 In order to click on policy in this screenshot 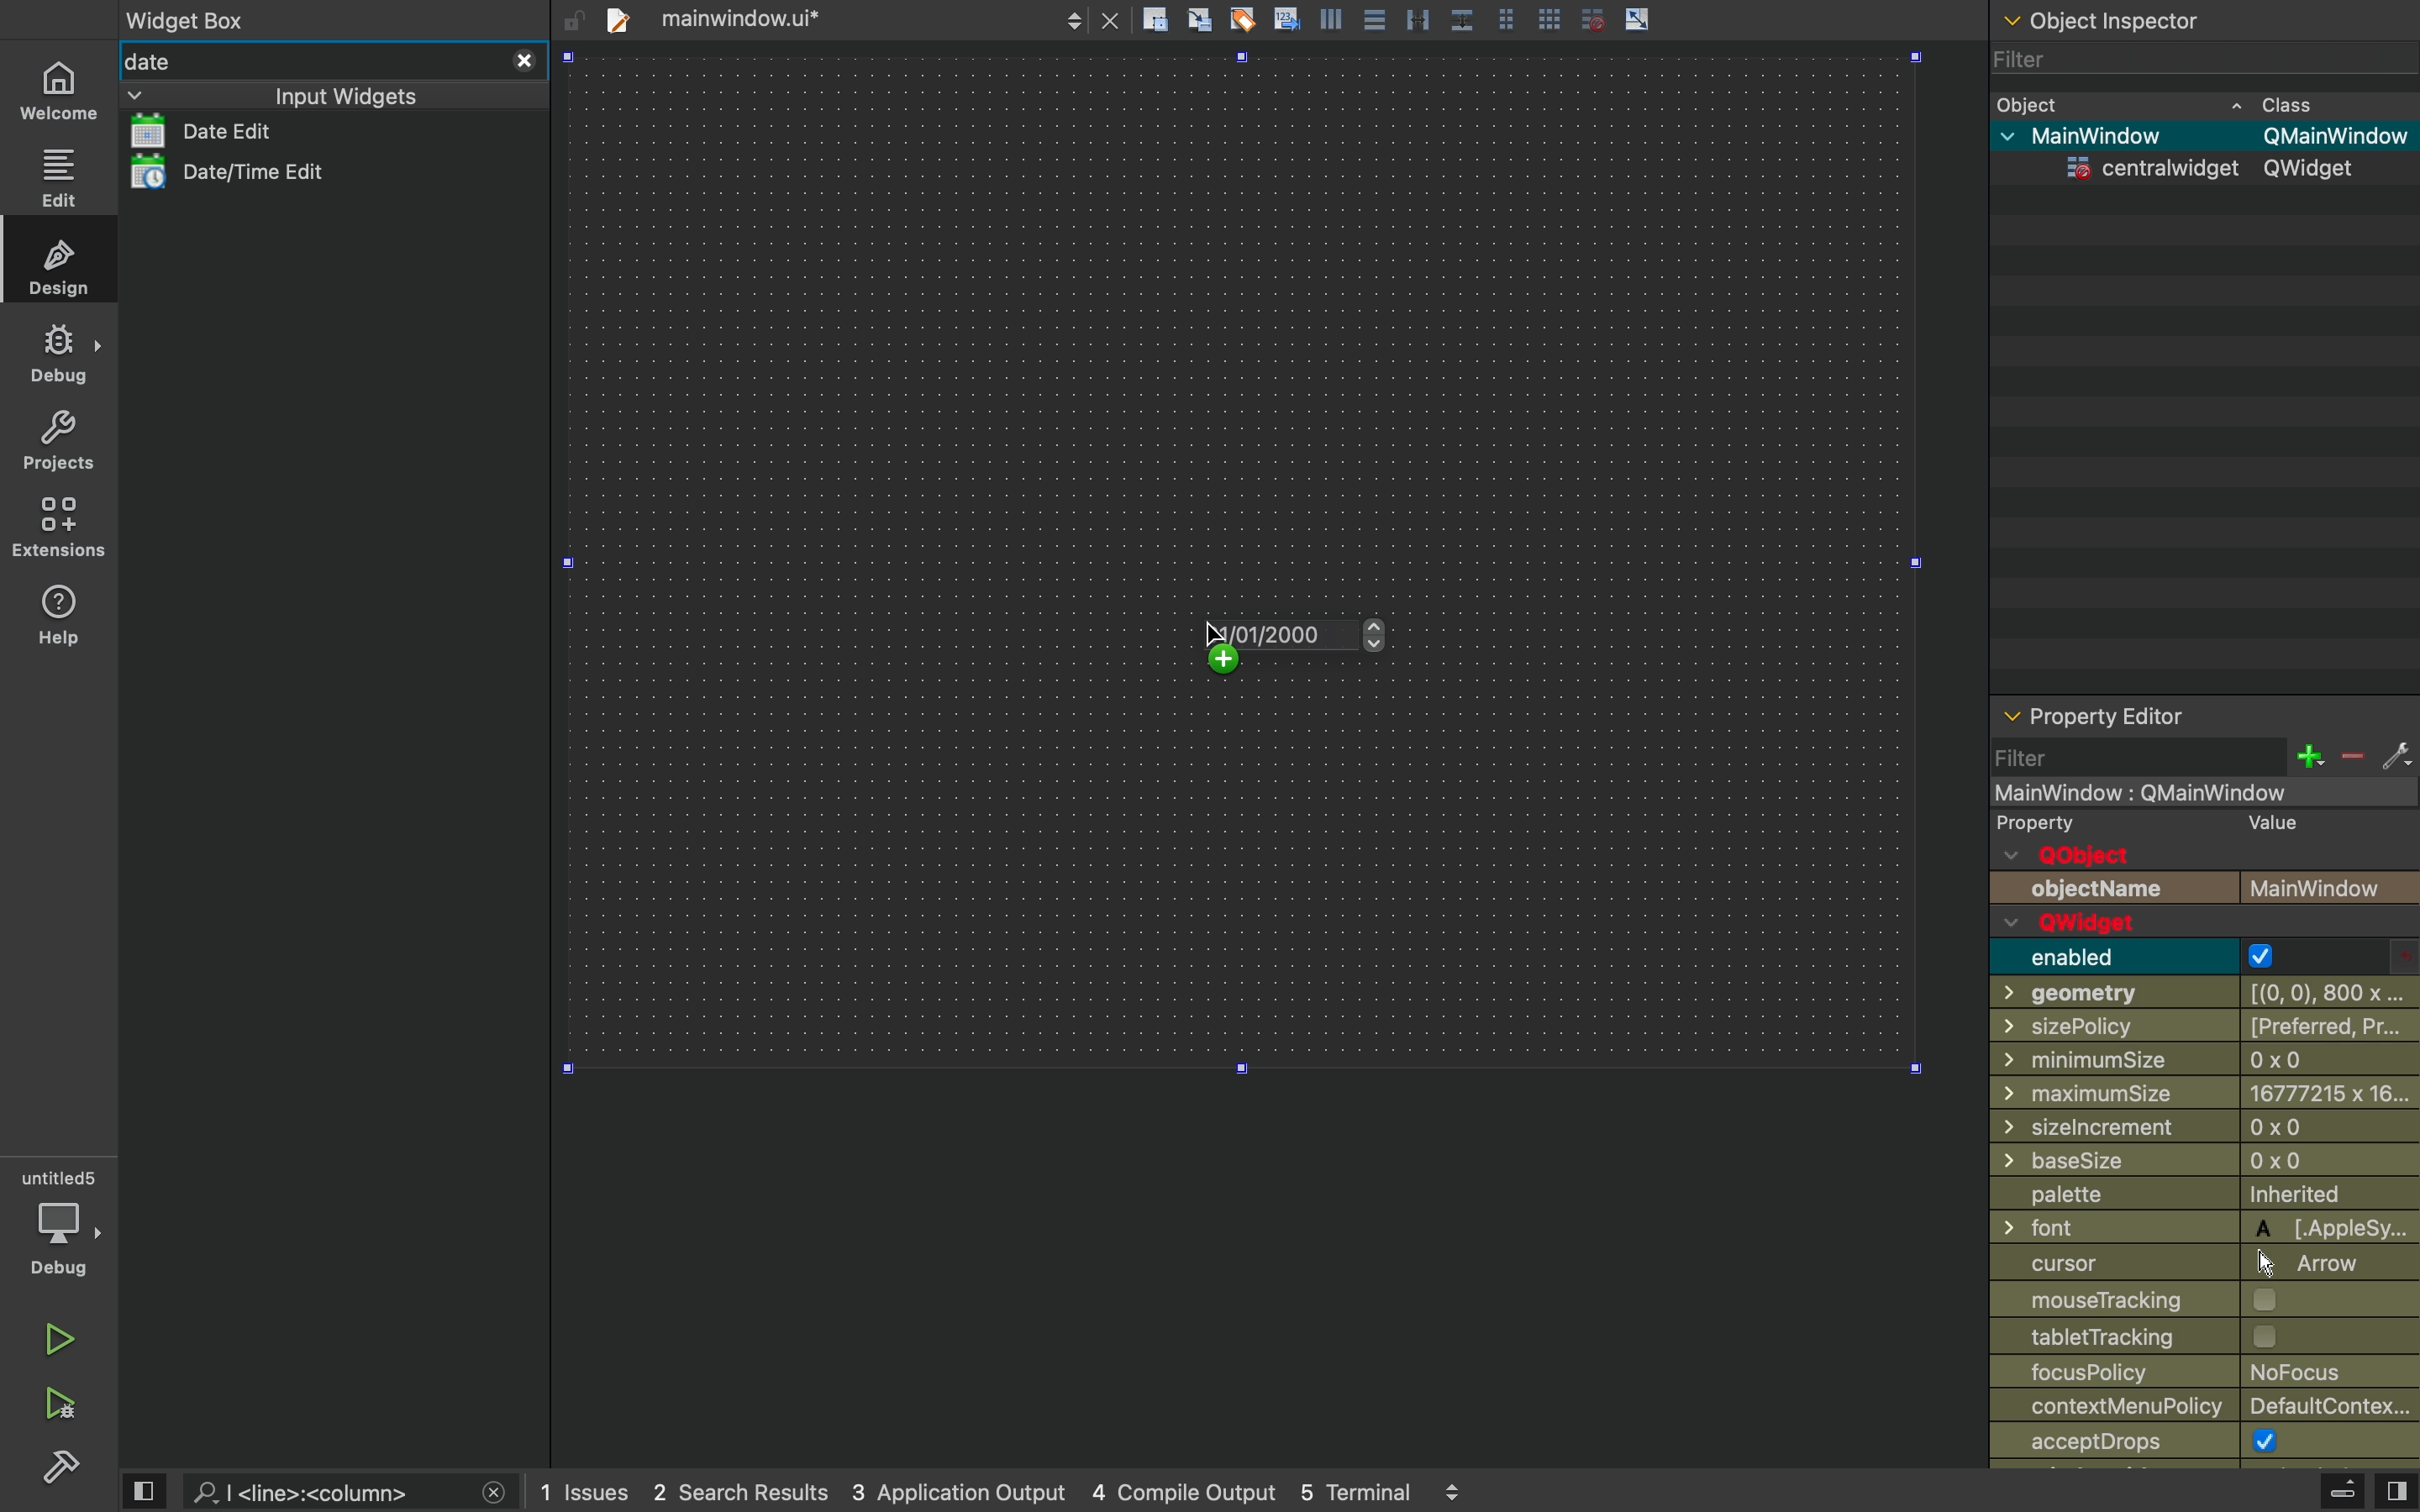, I will do `click(2207, 1371)`.